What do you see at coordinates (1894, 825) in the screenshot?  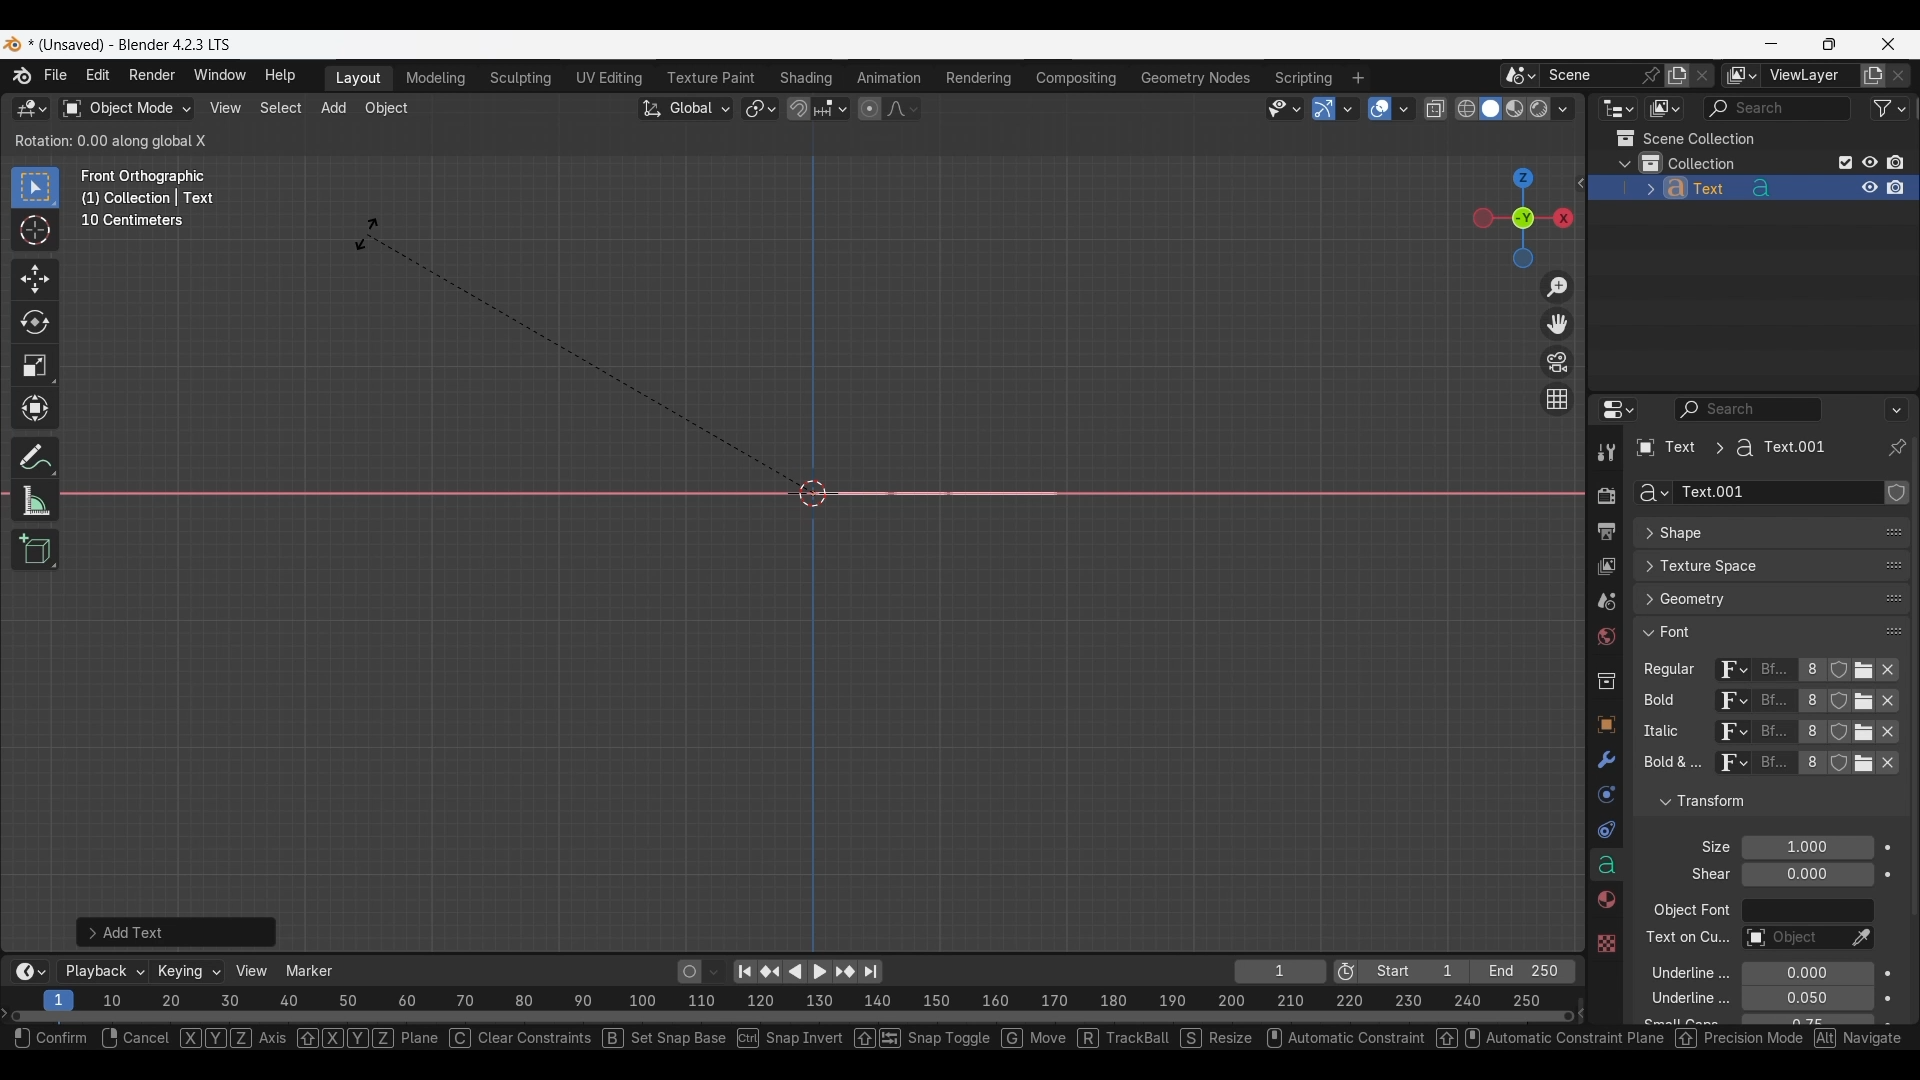 I see `Change order in the list` at bounding box center [1894, 825].